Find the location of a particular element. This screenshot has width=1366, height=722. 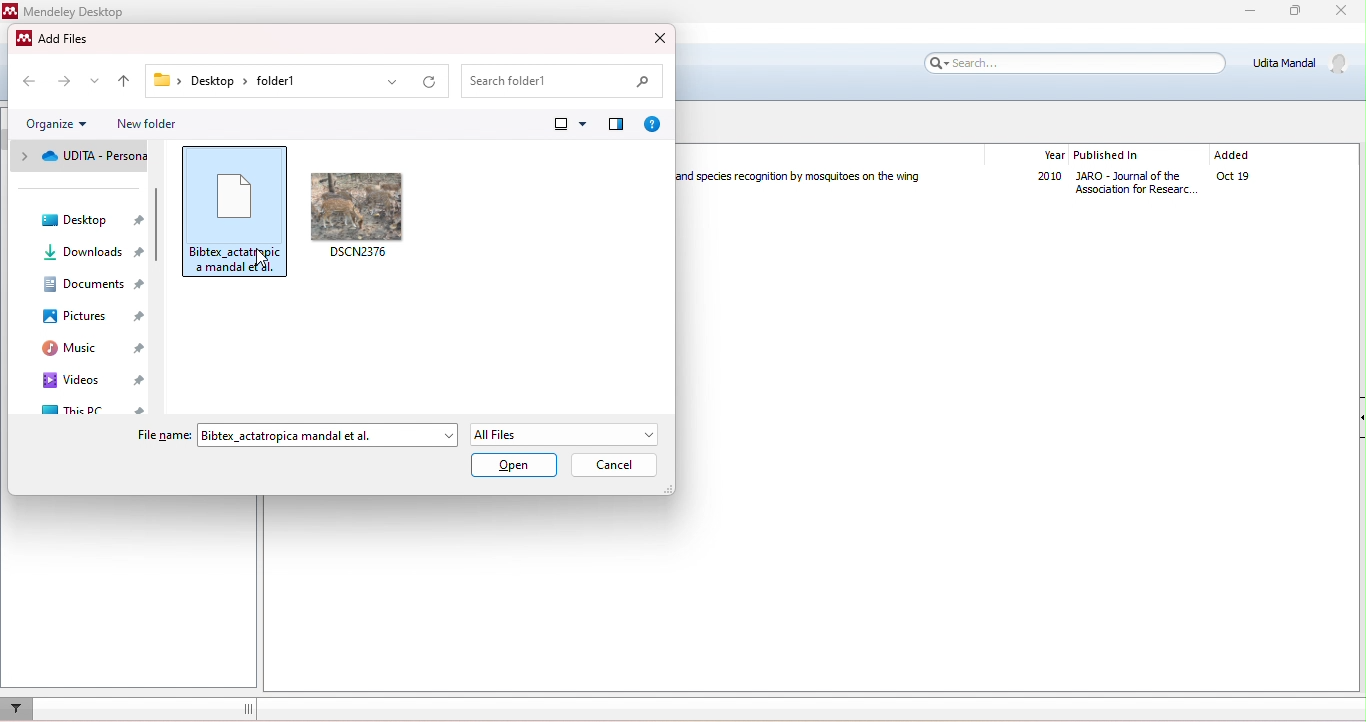

desktop is located at coordinates (91, 219).